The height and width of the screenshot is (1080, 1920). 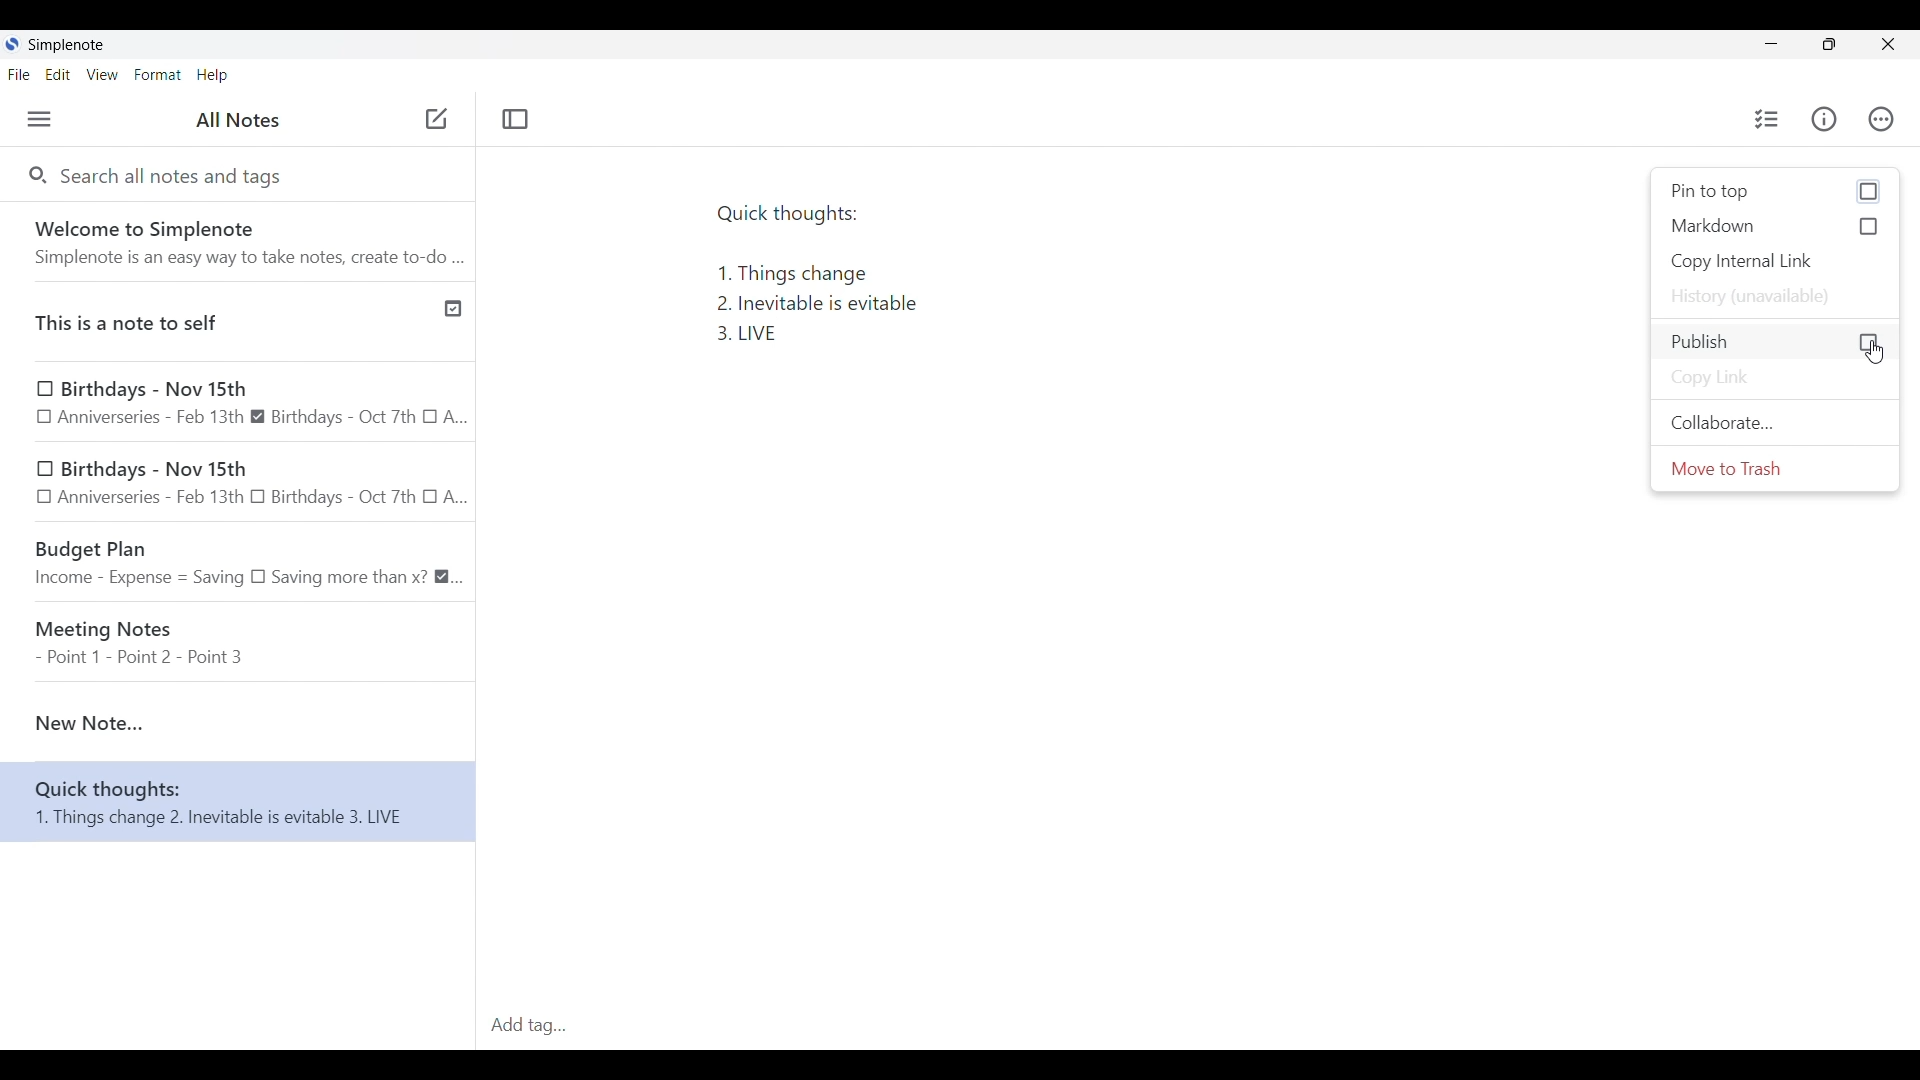 What do you see at coordinates (516, 119) in the screenshot?
I see `Toggle focus mode` at bounding box center [516, 119].